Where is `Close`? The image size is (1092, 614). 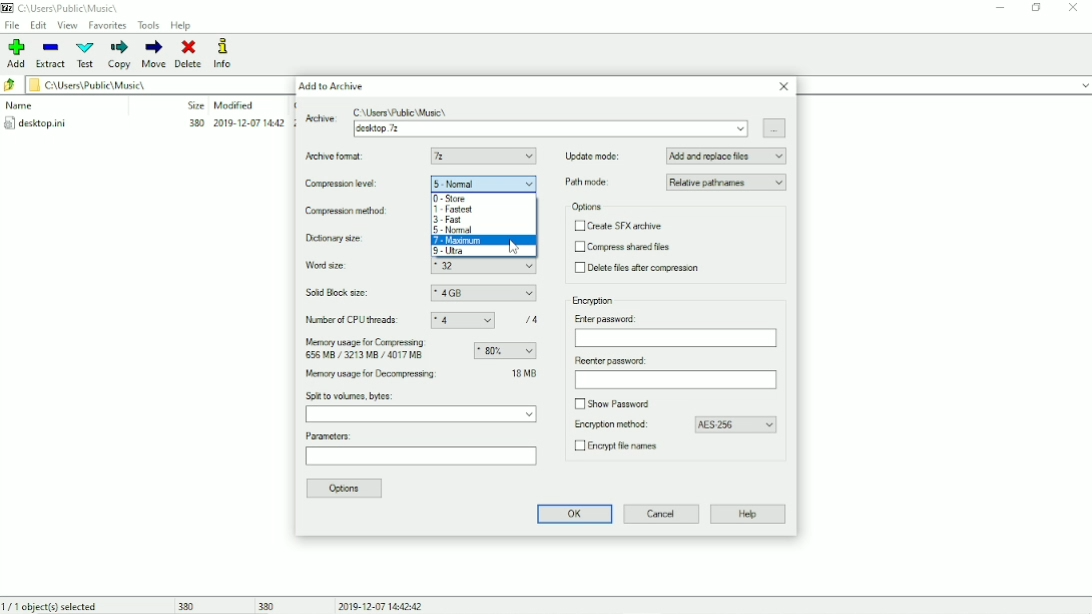 Close is located at coordinates (1075, 9).